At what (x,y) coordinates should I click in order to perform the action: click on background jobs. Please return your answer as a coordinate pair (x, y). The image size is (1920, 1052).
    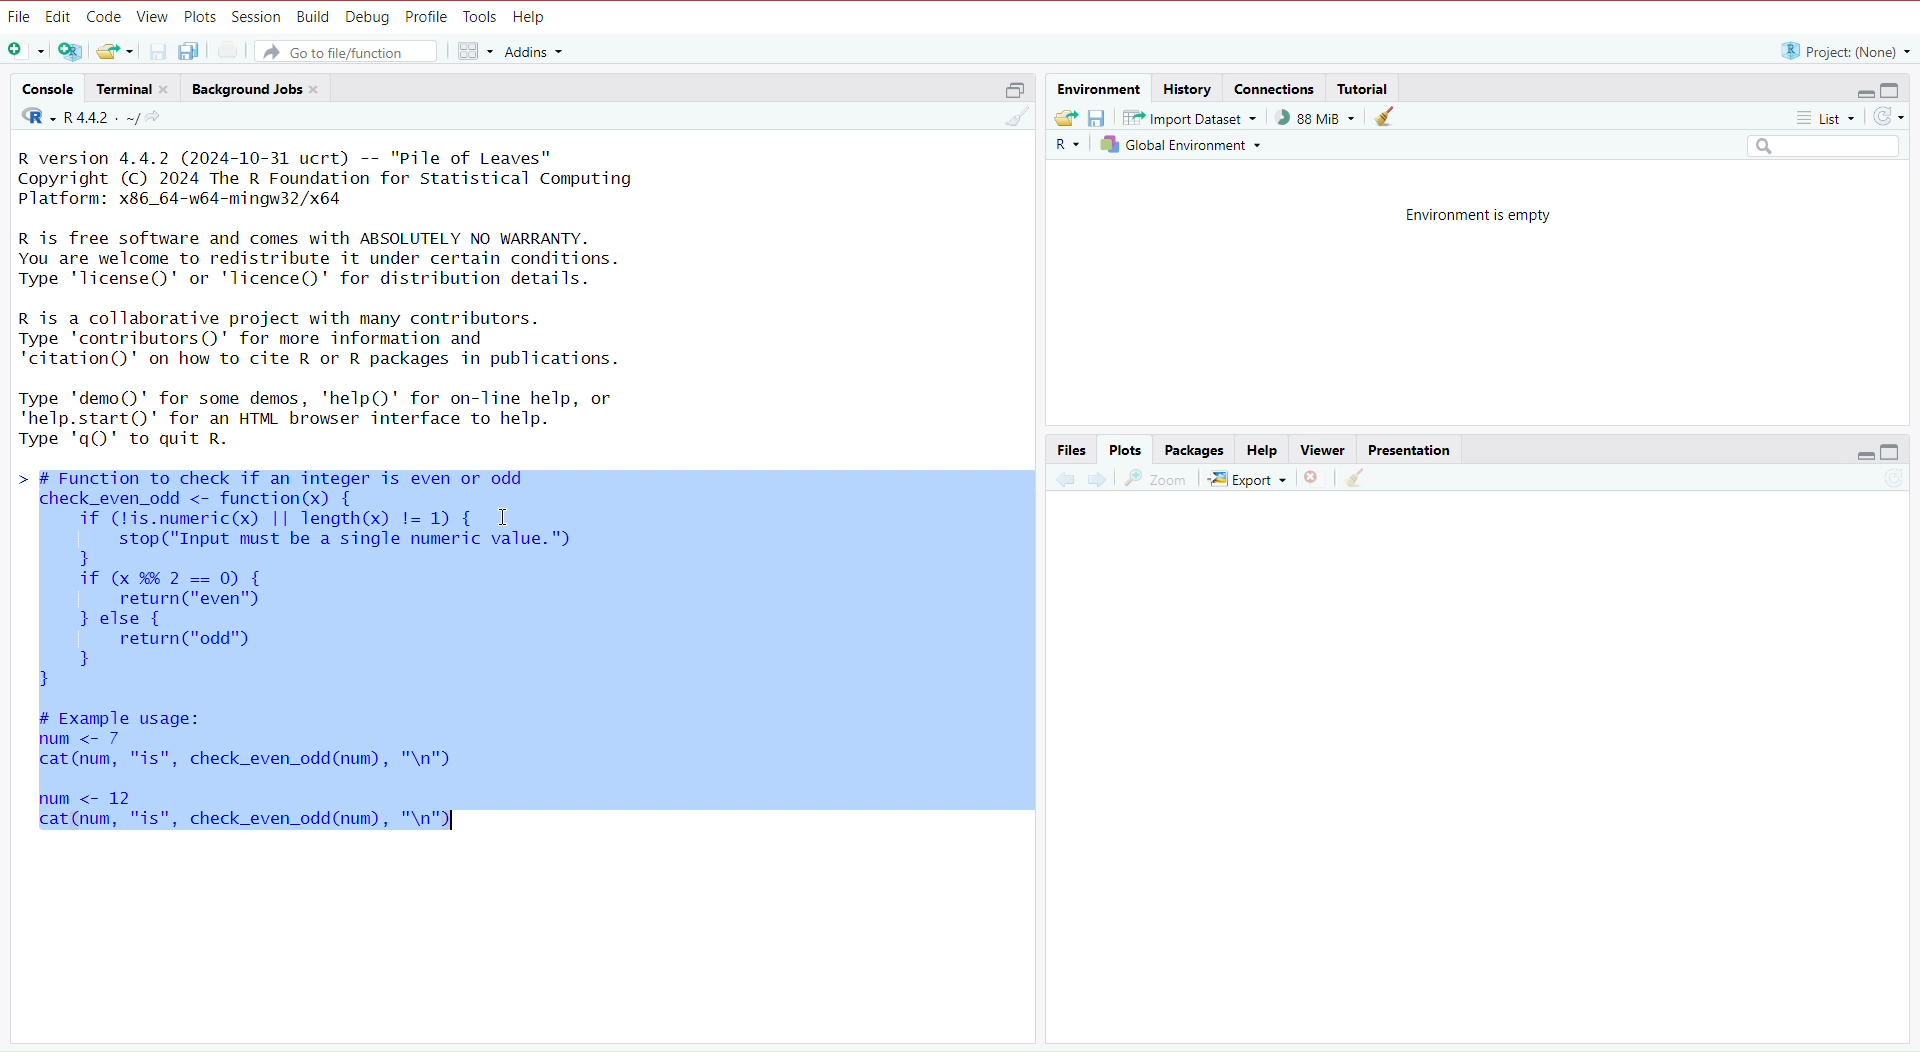
    Looking at the image, I should click on (259, 91).